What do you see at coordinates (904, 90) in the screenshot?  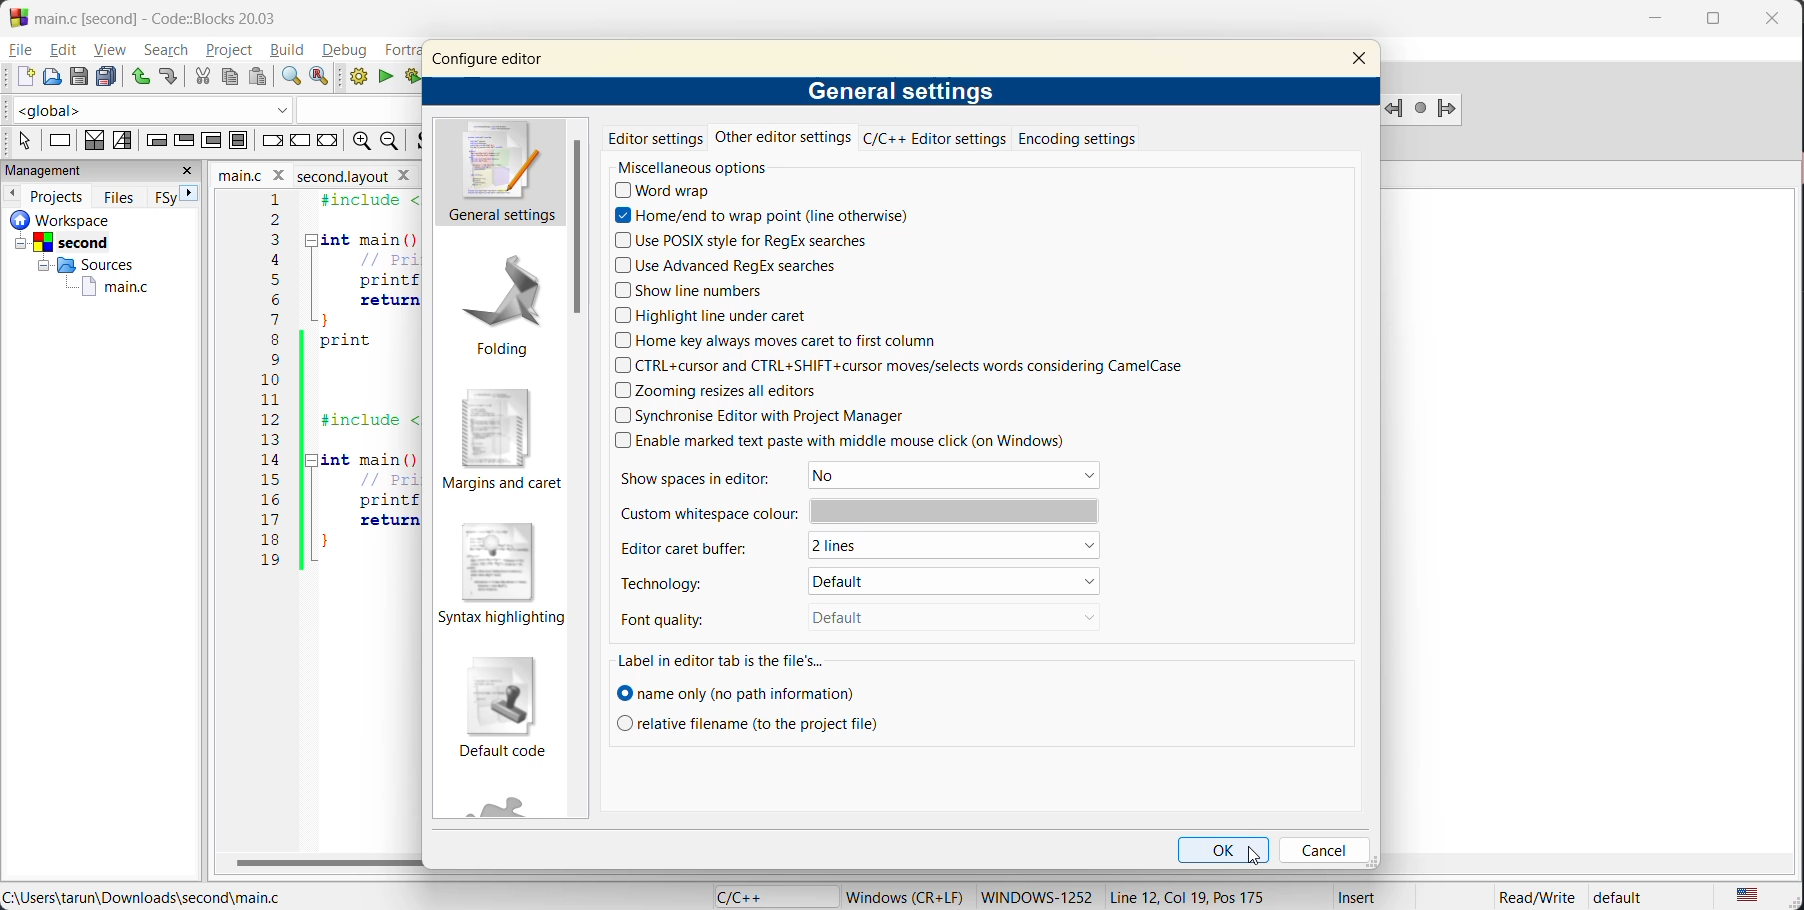 I see `general settings` at bounding box center [904, 90].